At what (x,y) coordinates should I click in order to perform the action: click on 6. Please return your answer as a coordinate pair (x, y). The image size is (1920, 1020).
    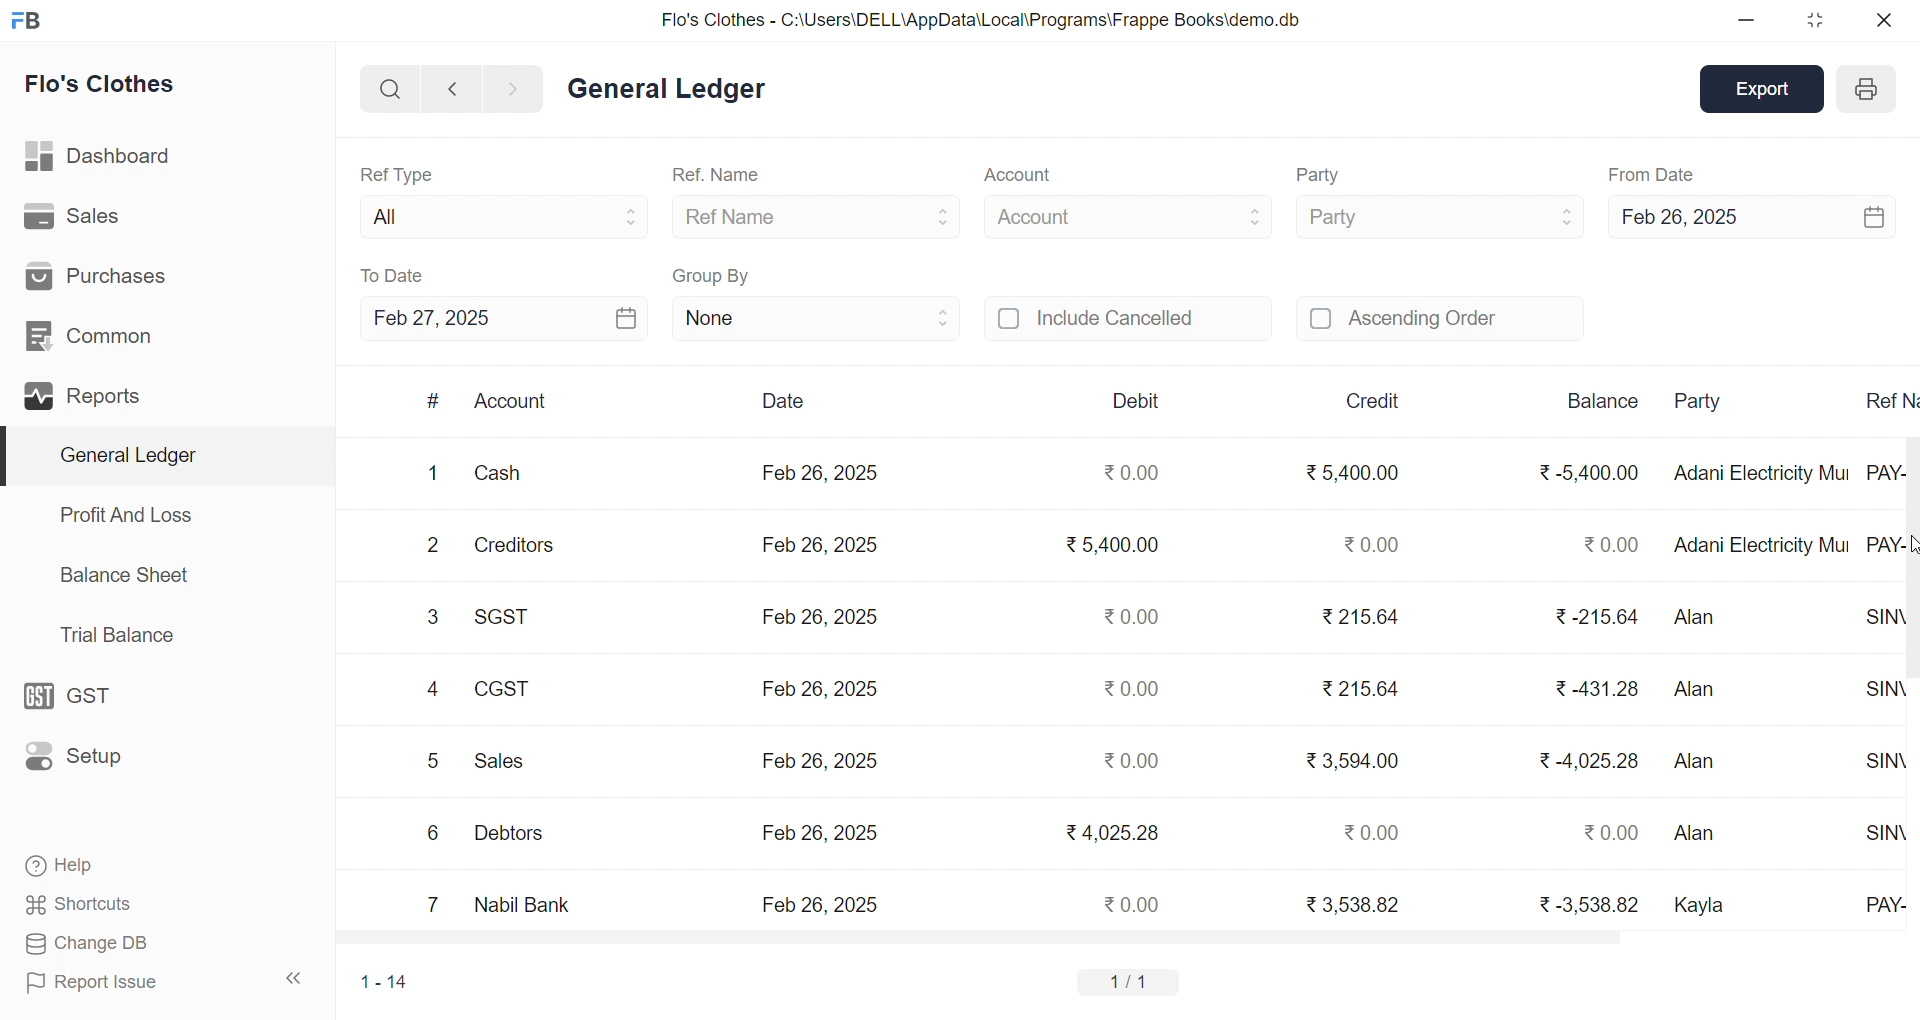
    Looking at the image, I should click on (431, 833).